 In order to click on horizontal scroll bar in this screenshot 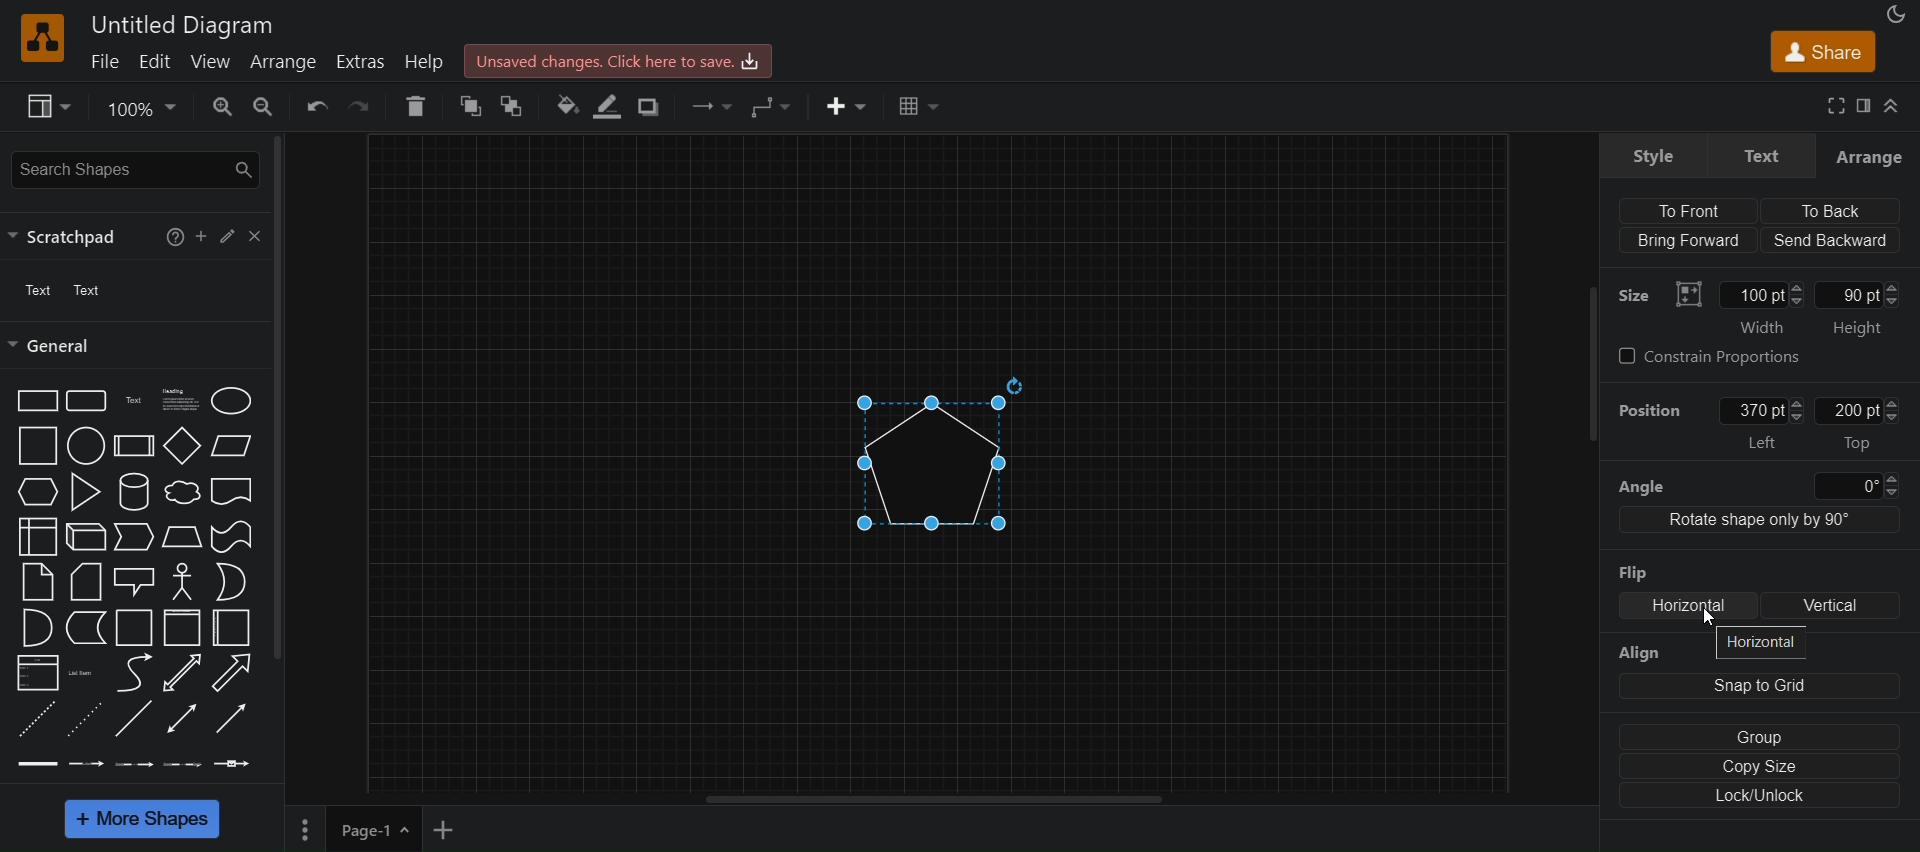, I will do `click(933, 799)`.